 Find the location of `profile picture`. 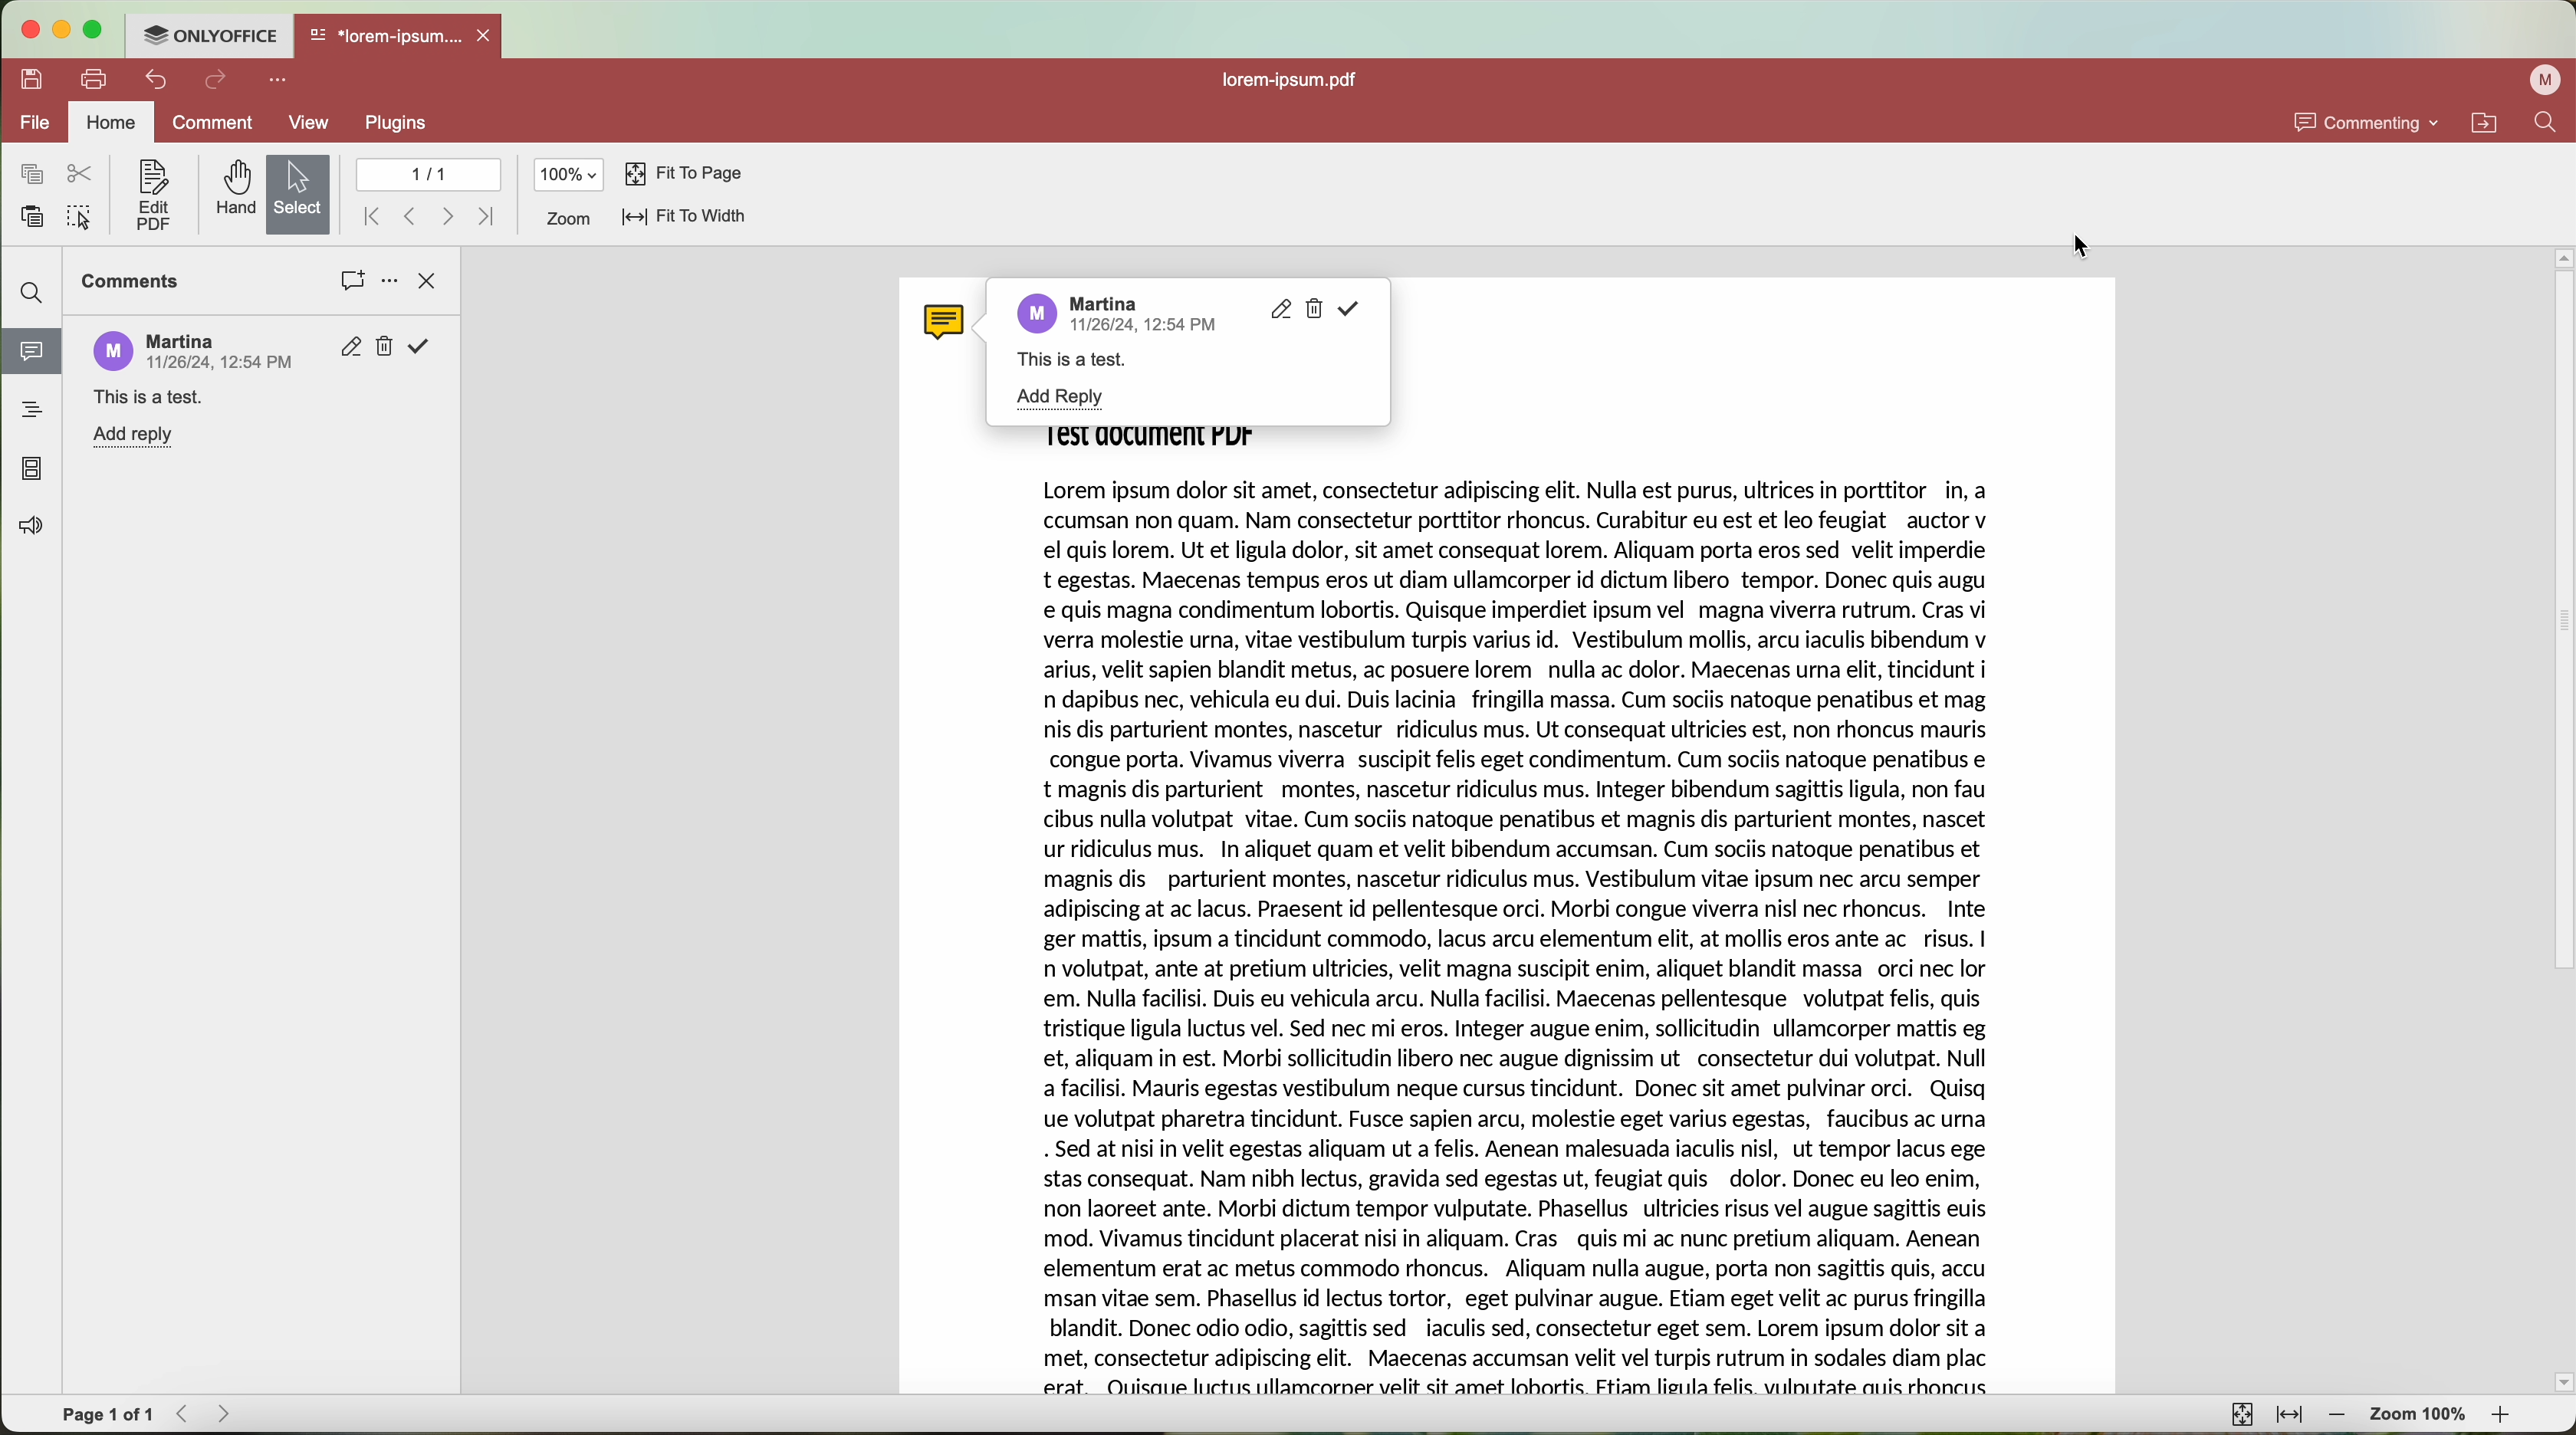

profile picture is located at coordinates (1048, 319).